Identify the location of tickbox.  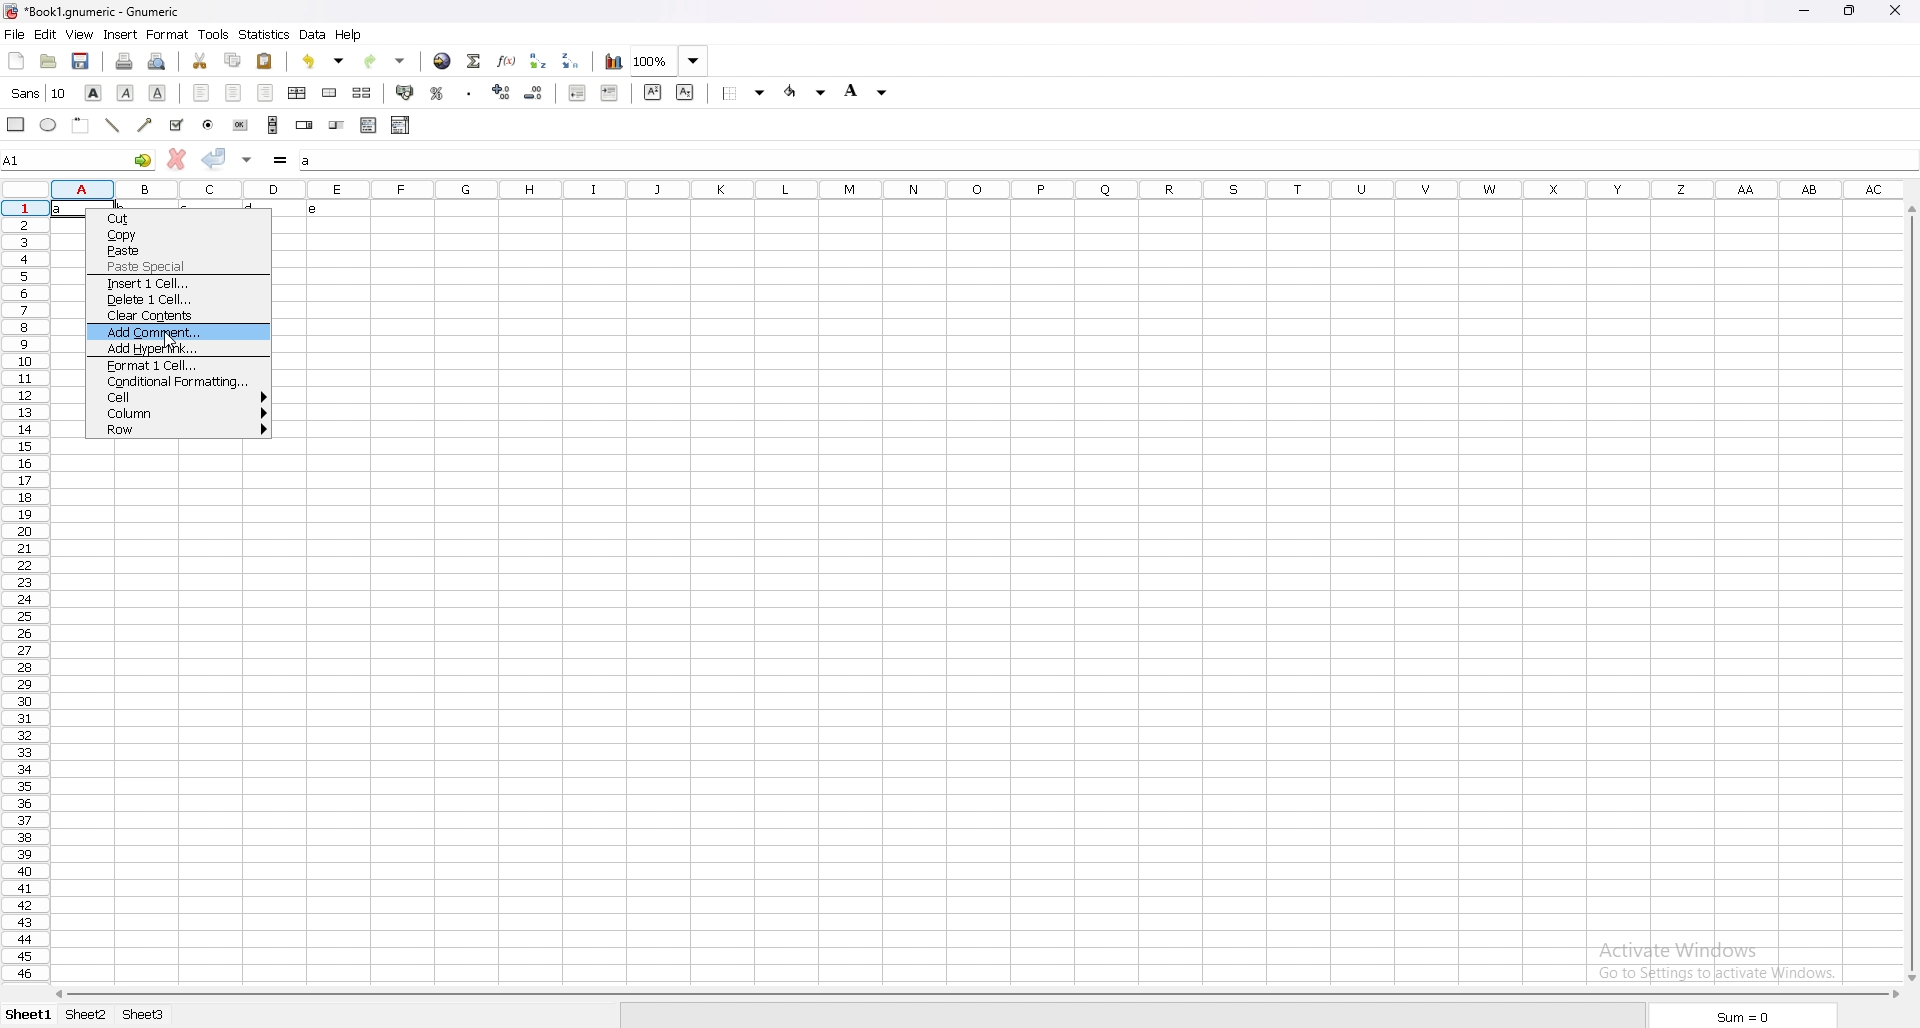
(176, 125).